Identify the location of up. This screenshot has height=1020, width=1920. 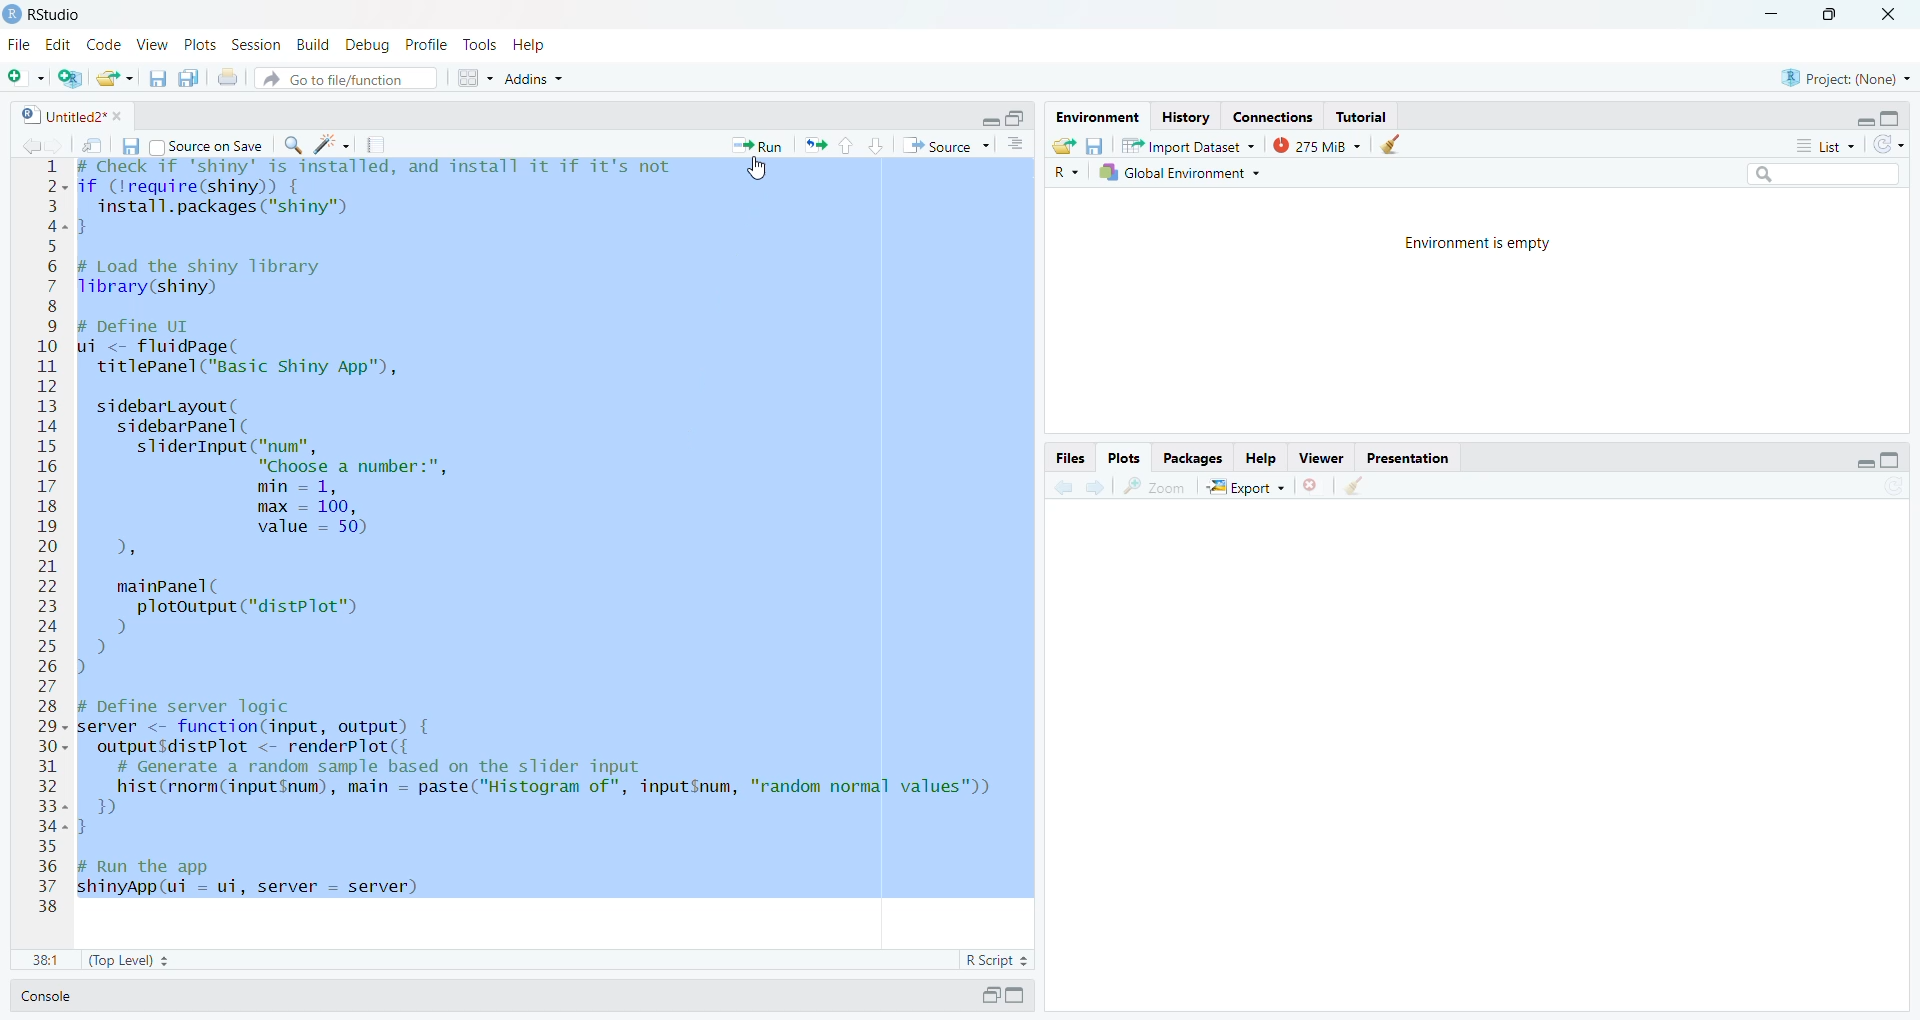
(848, 146).